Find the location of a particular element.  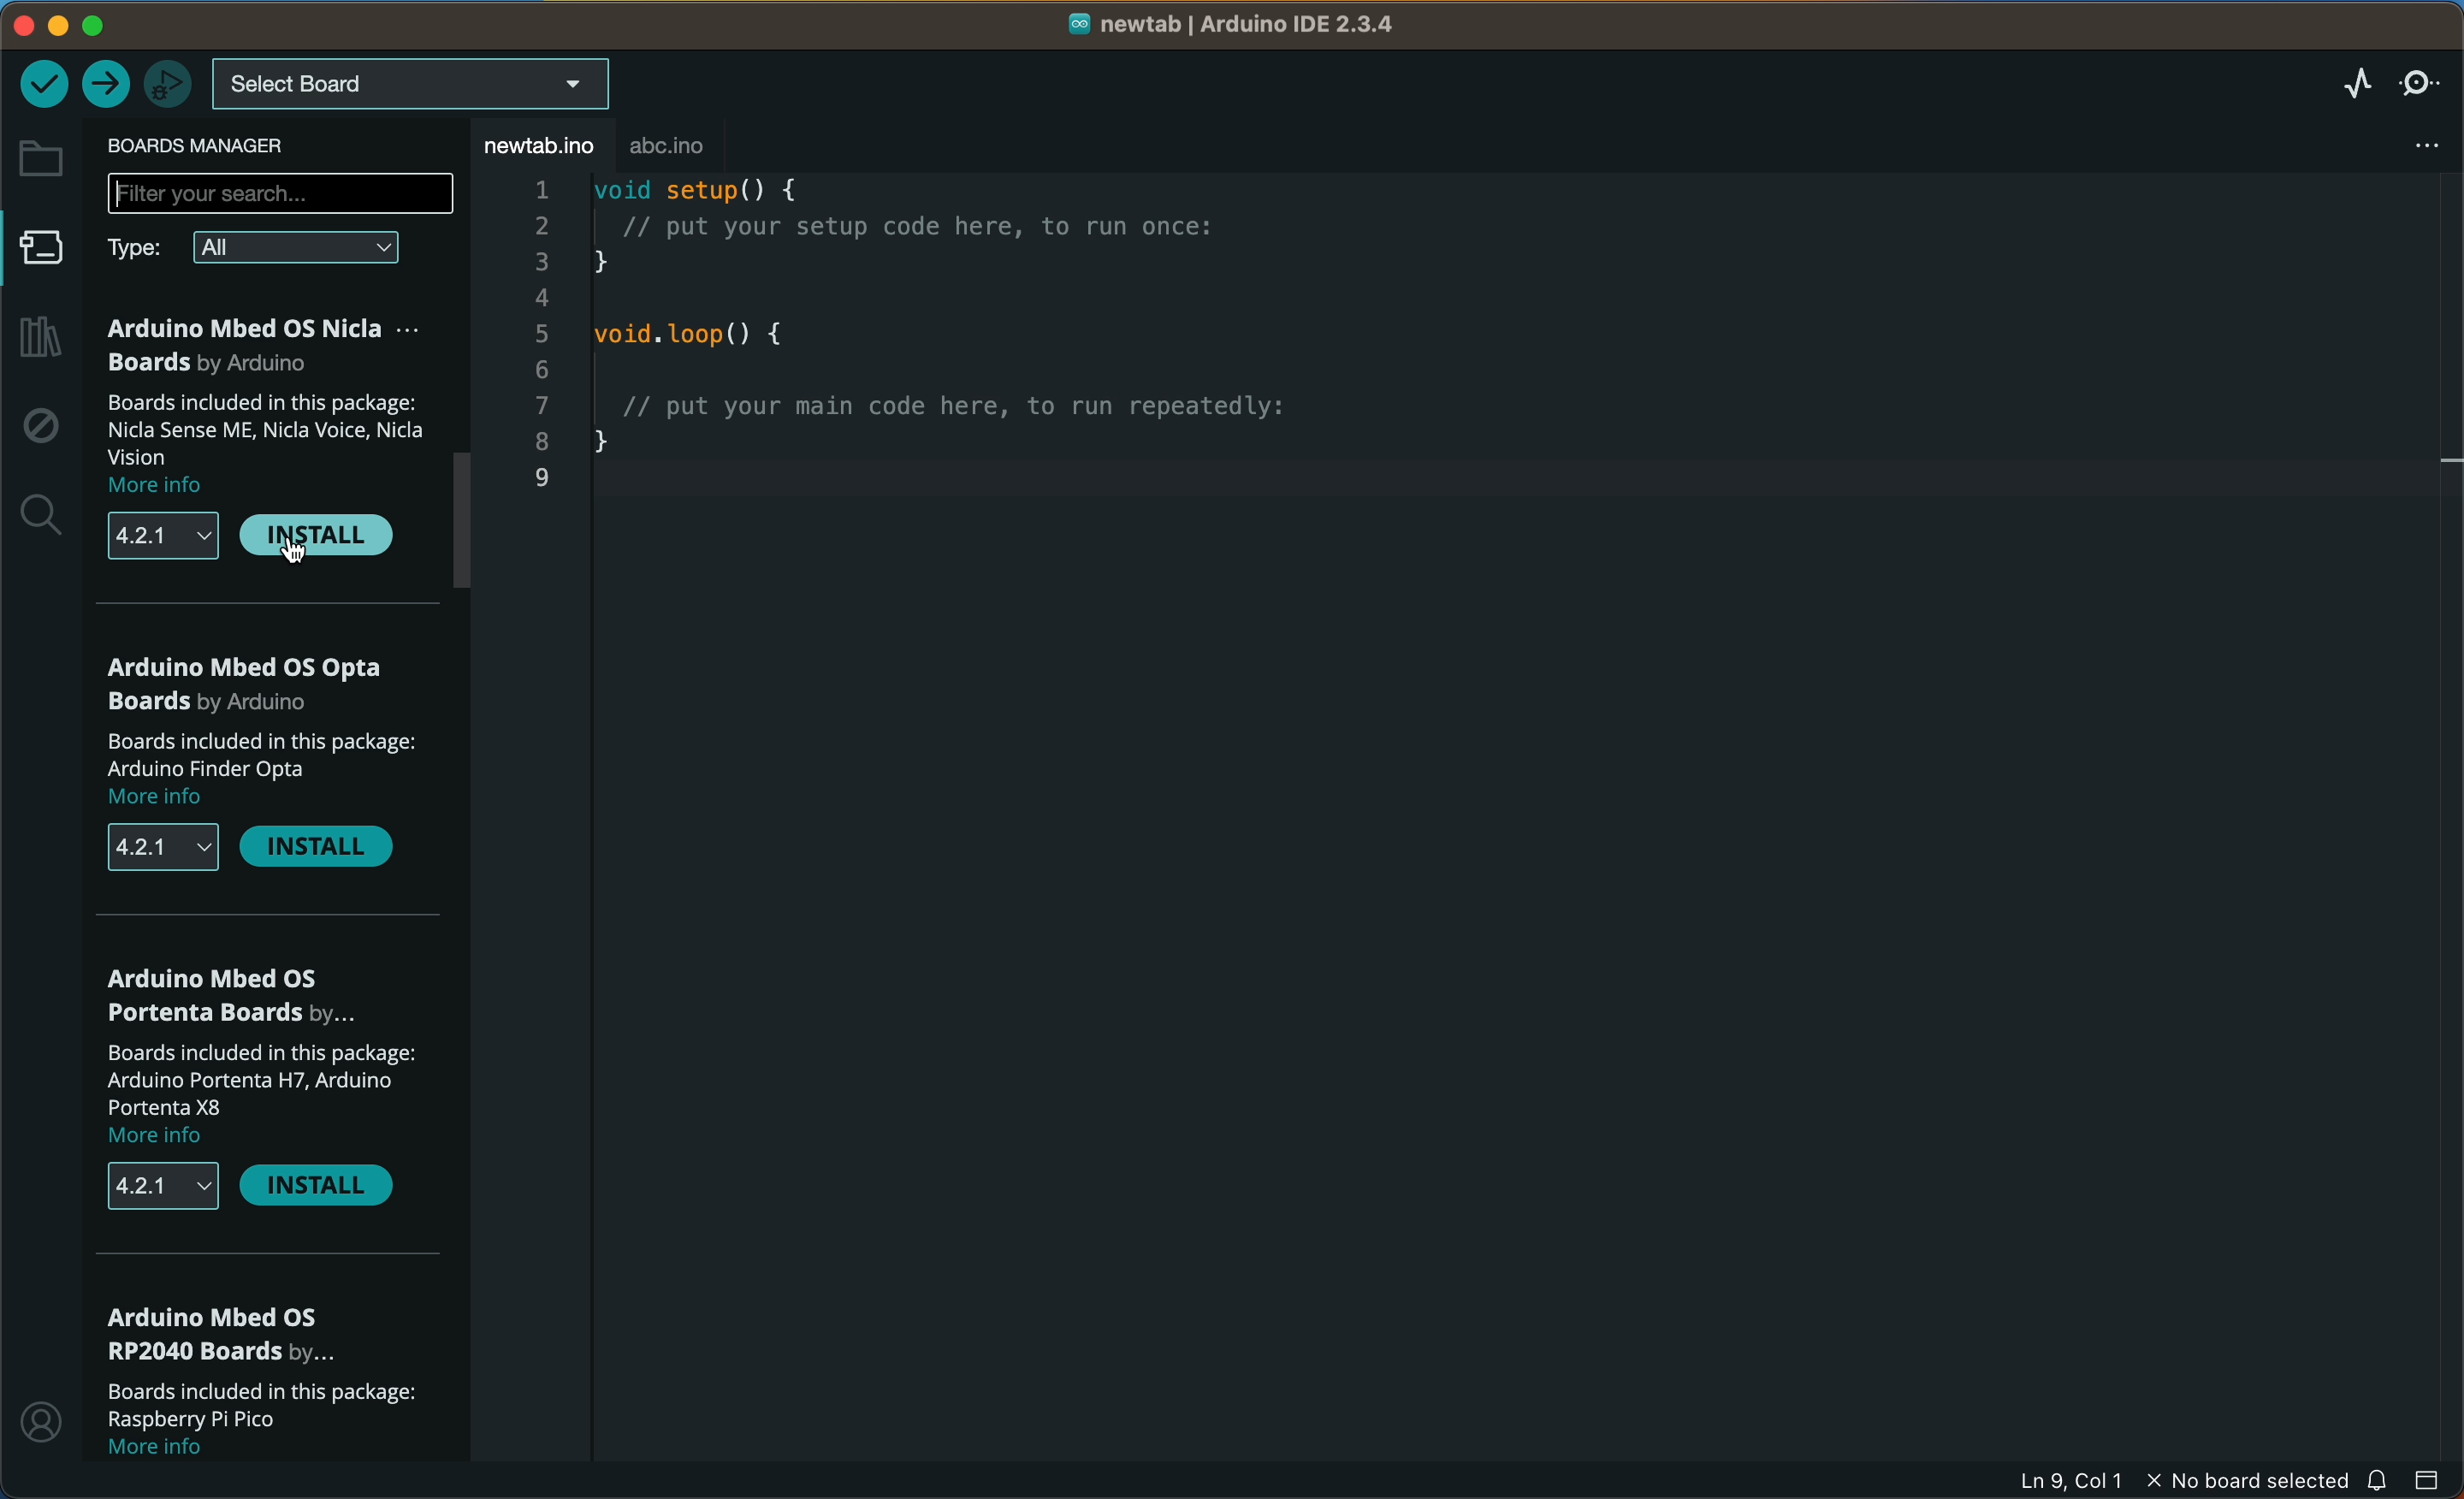

debug is located at coordinates (40, 430).